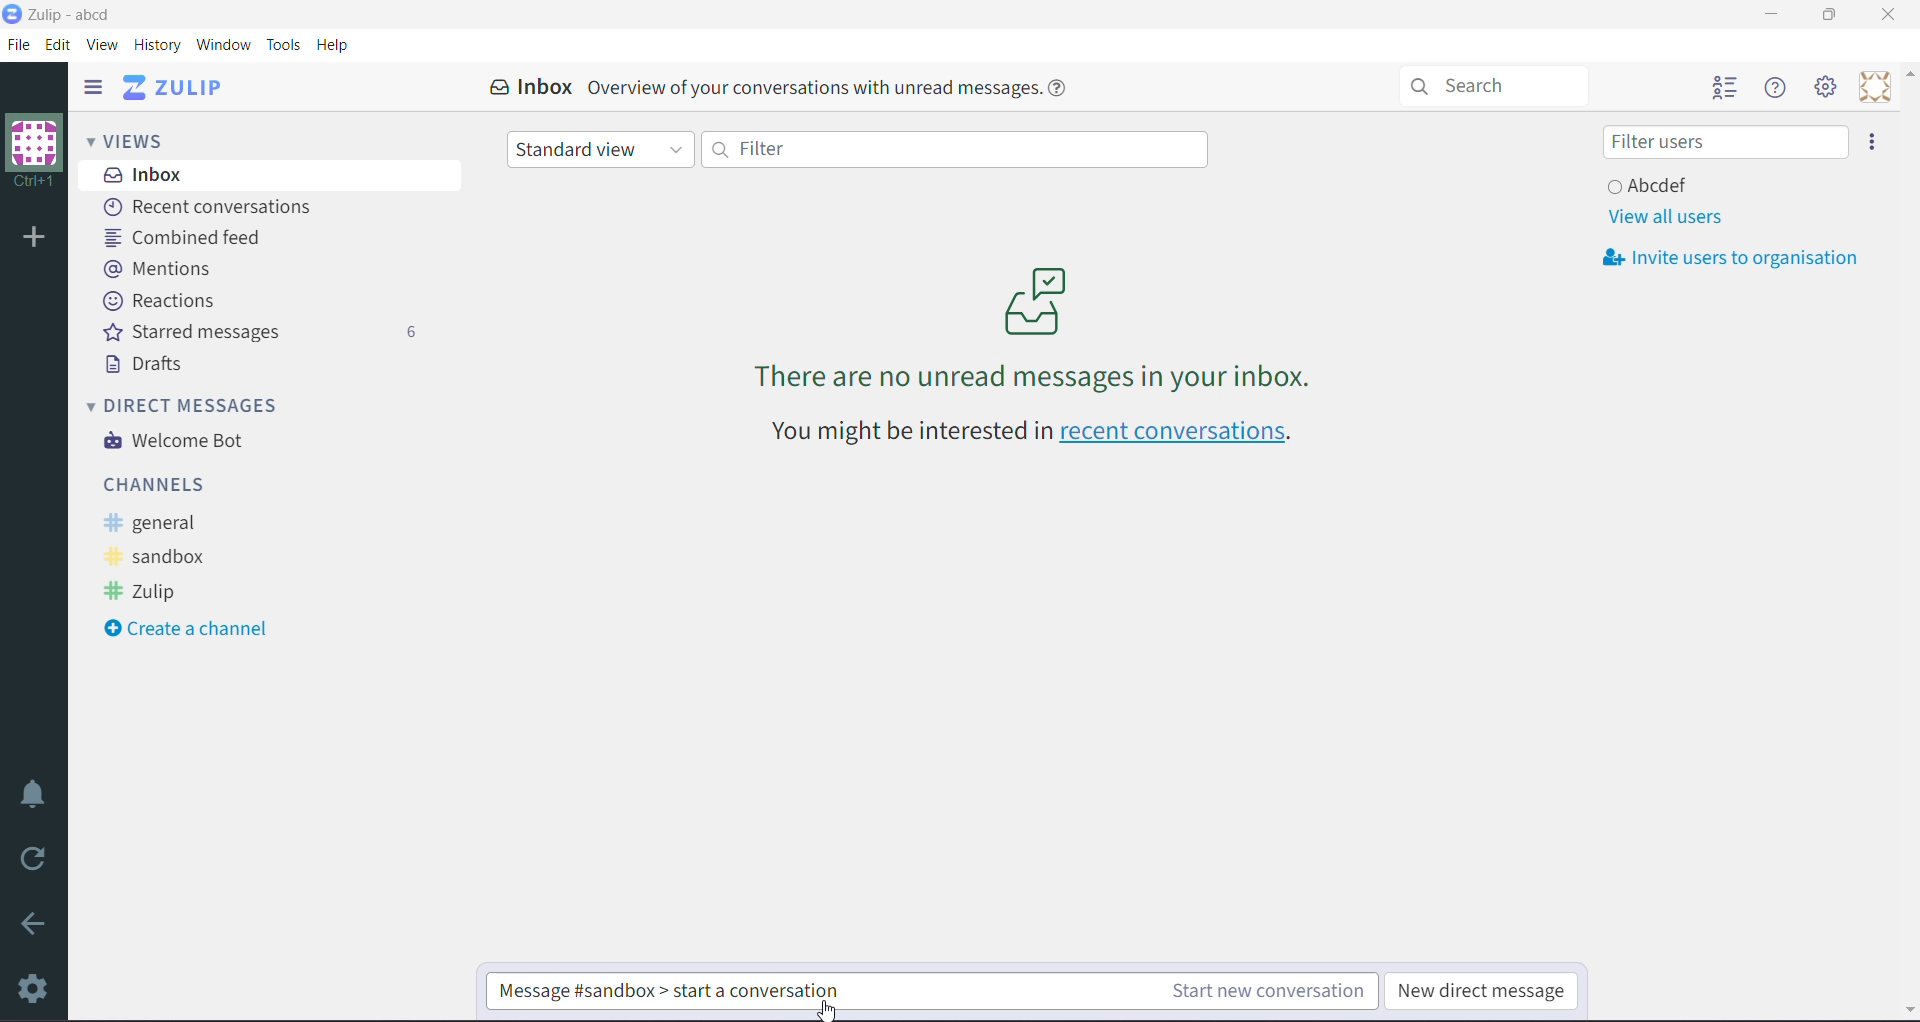  What do you see at coordinates (271, 174) in the screenshot?
I see `Inbox` at bounding box center [271, 174].